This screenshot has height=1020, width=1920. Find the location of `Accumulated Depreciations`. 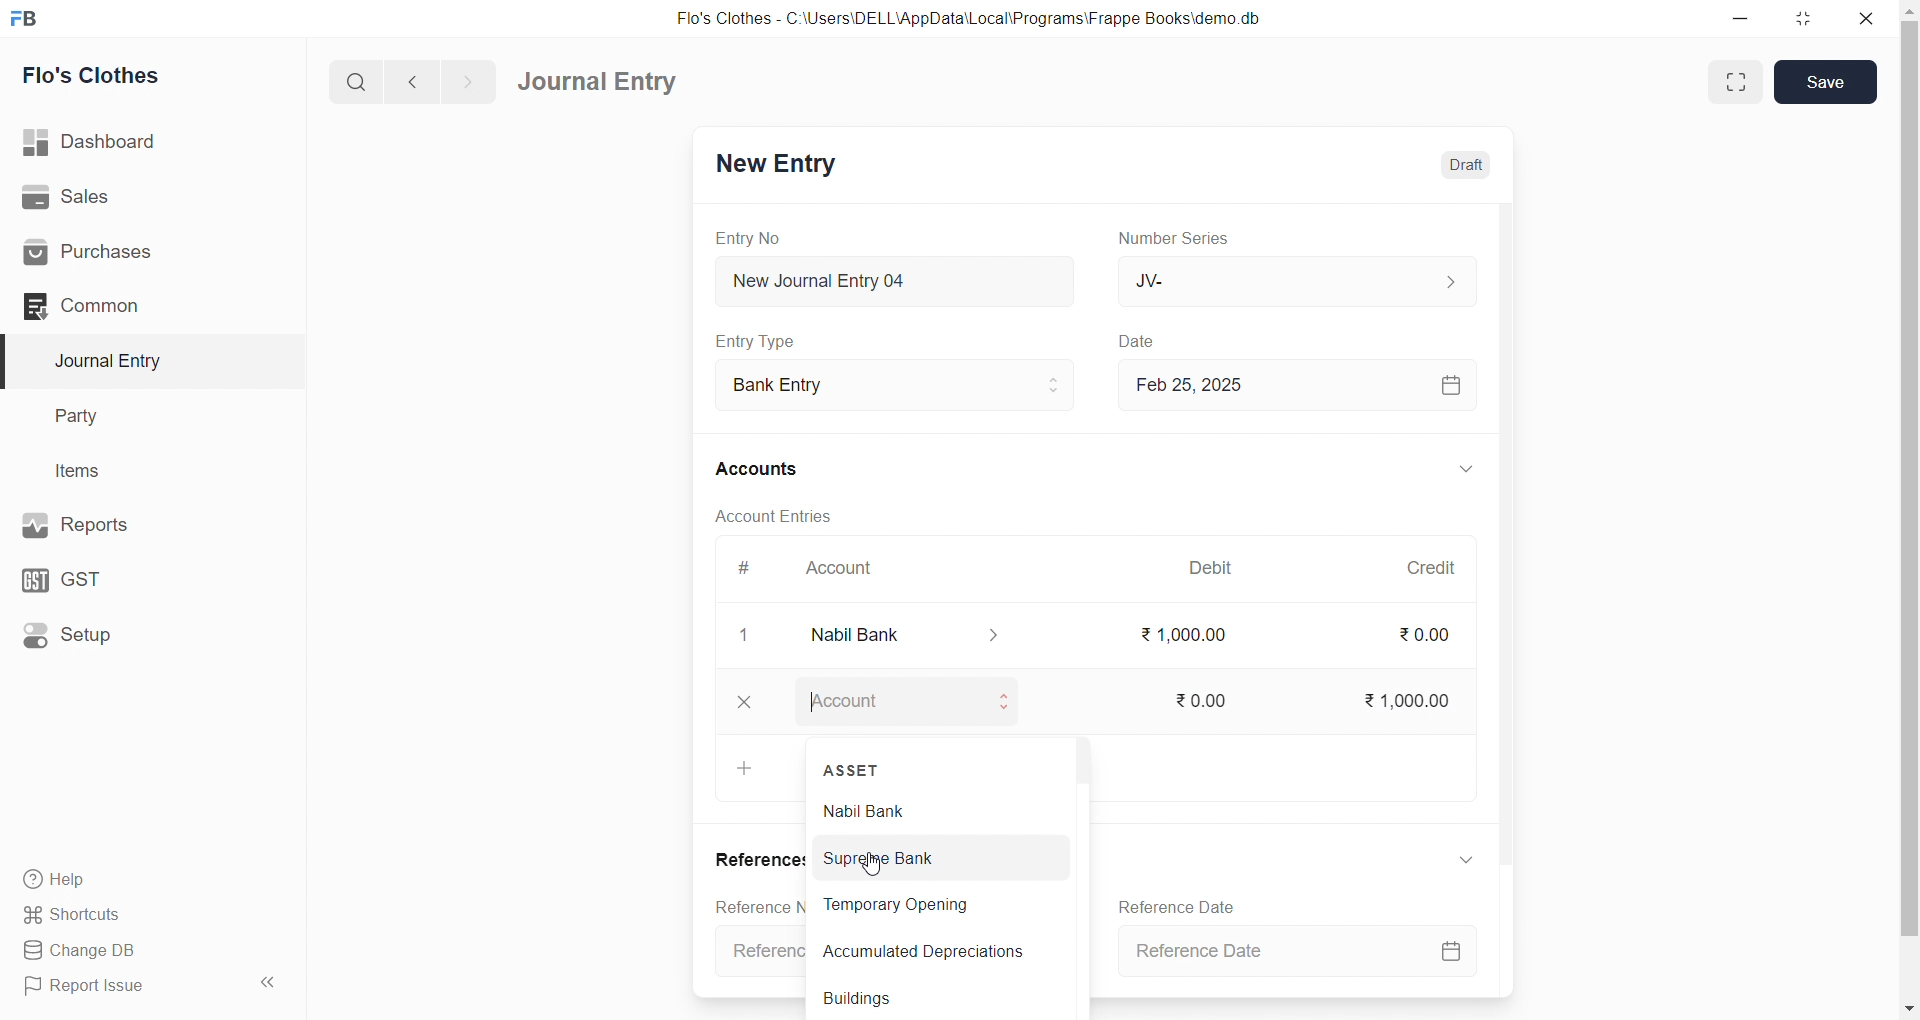

Accumulated Depreciations is located at coordinates (932, 952).